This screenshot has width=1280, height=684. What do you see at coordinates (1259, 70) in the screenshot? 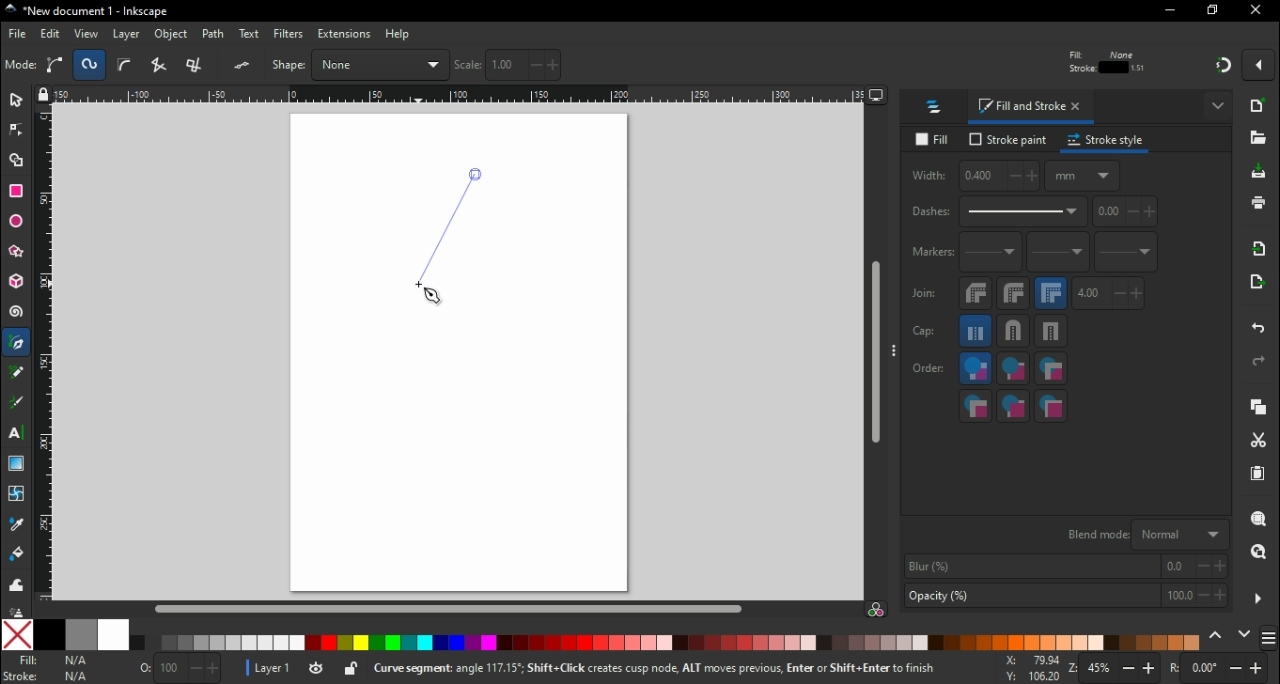
I see `snapping options` at bounding box center [1259, 70].